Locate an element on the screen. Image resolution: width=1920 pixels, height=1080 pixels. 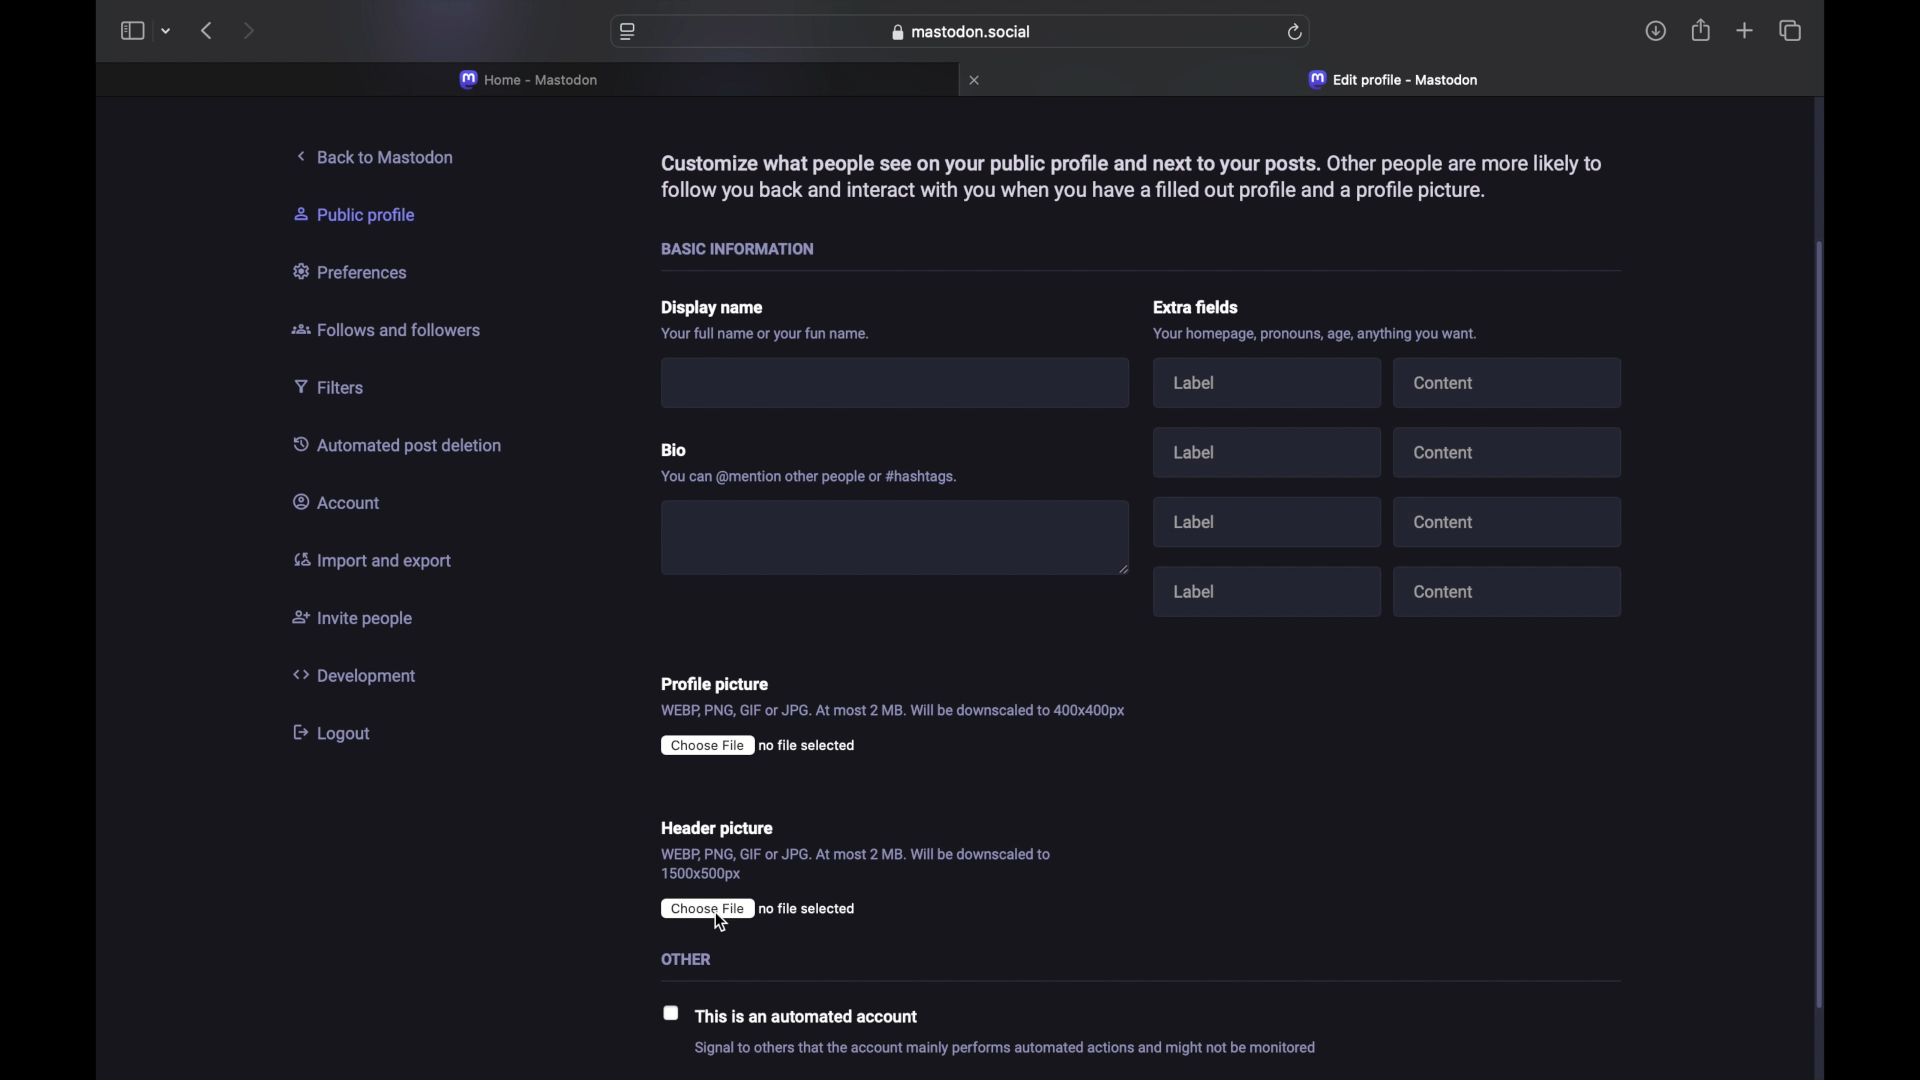
invite people is located at coordinates (353, 620).